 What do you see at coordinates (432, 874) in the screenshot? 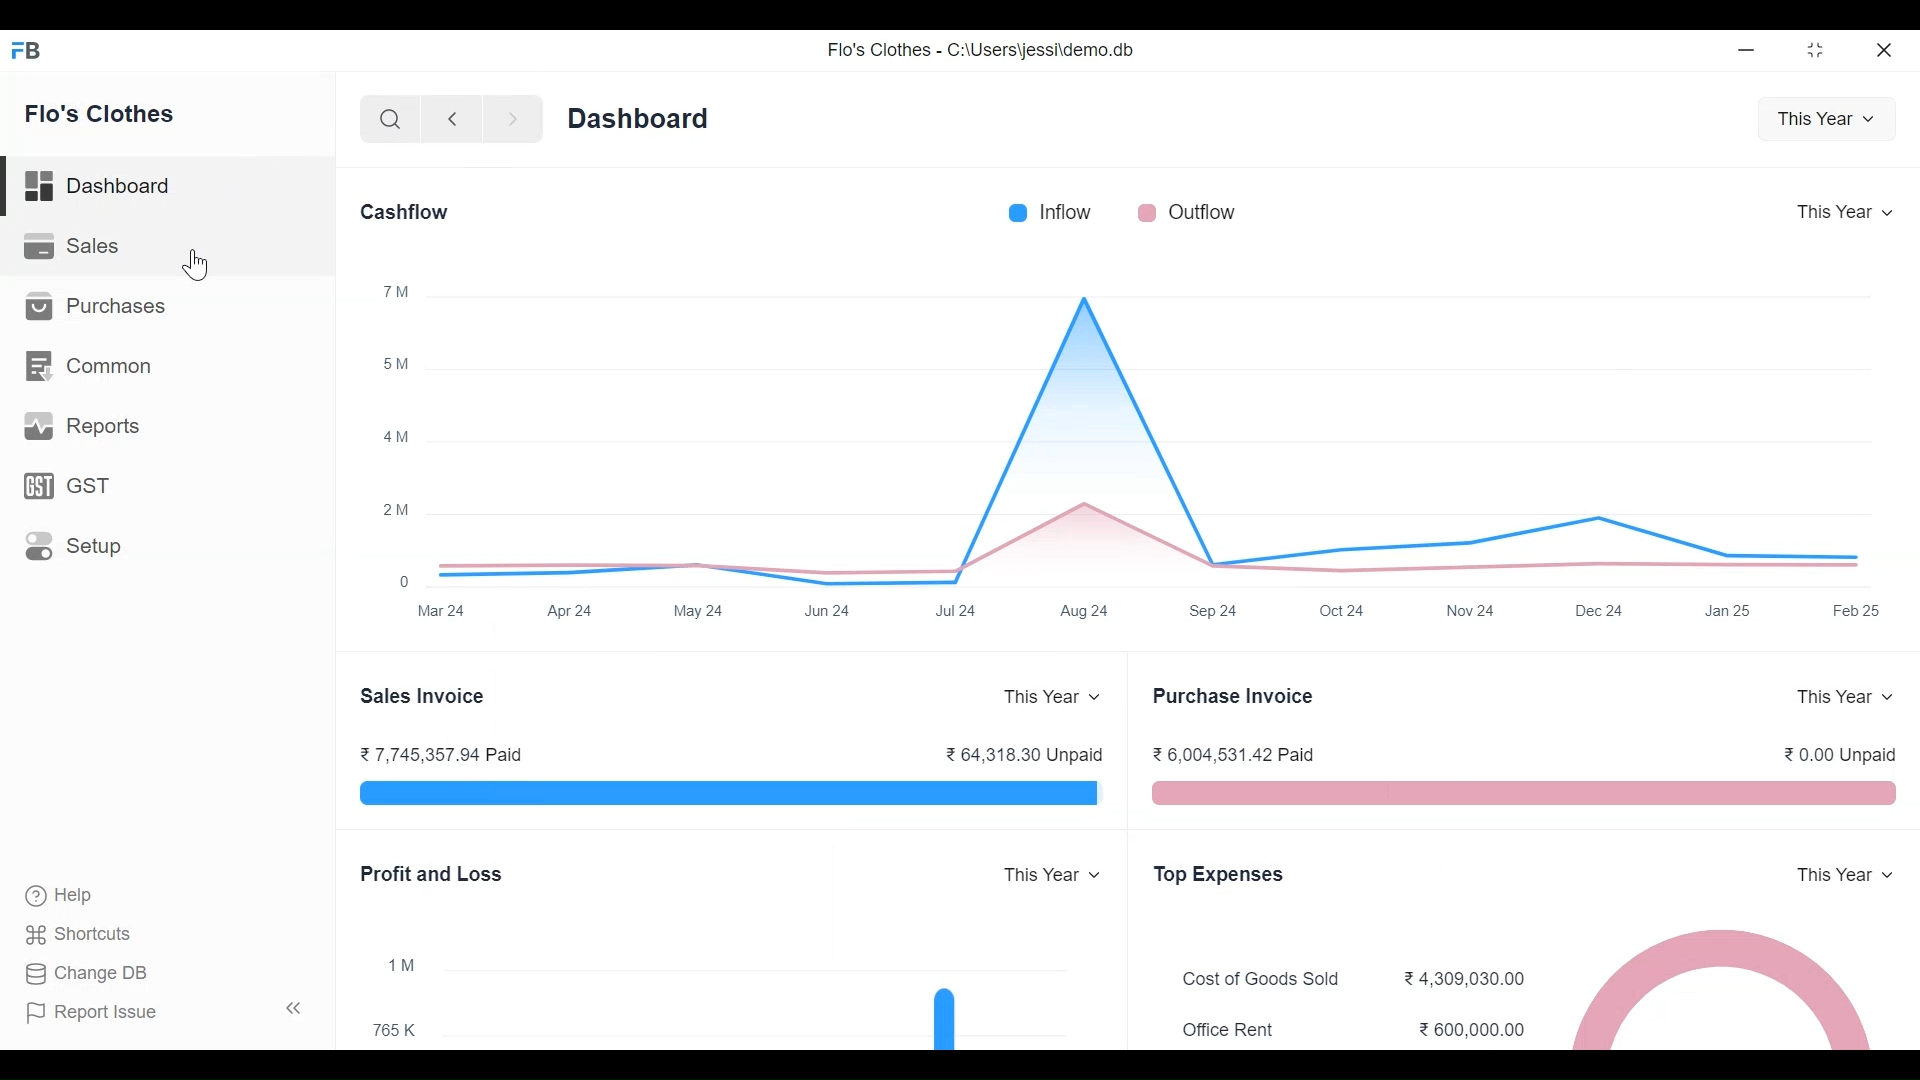
I see `Profit and Loss` at bounding box center [432, 874].